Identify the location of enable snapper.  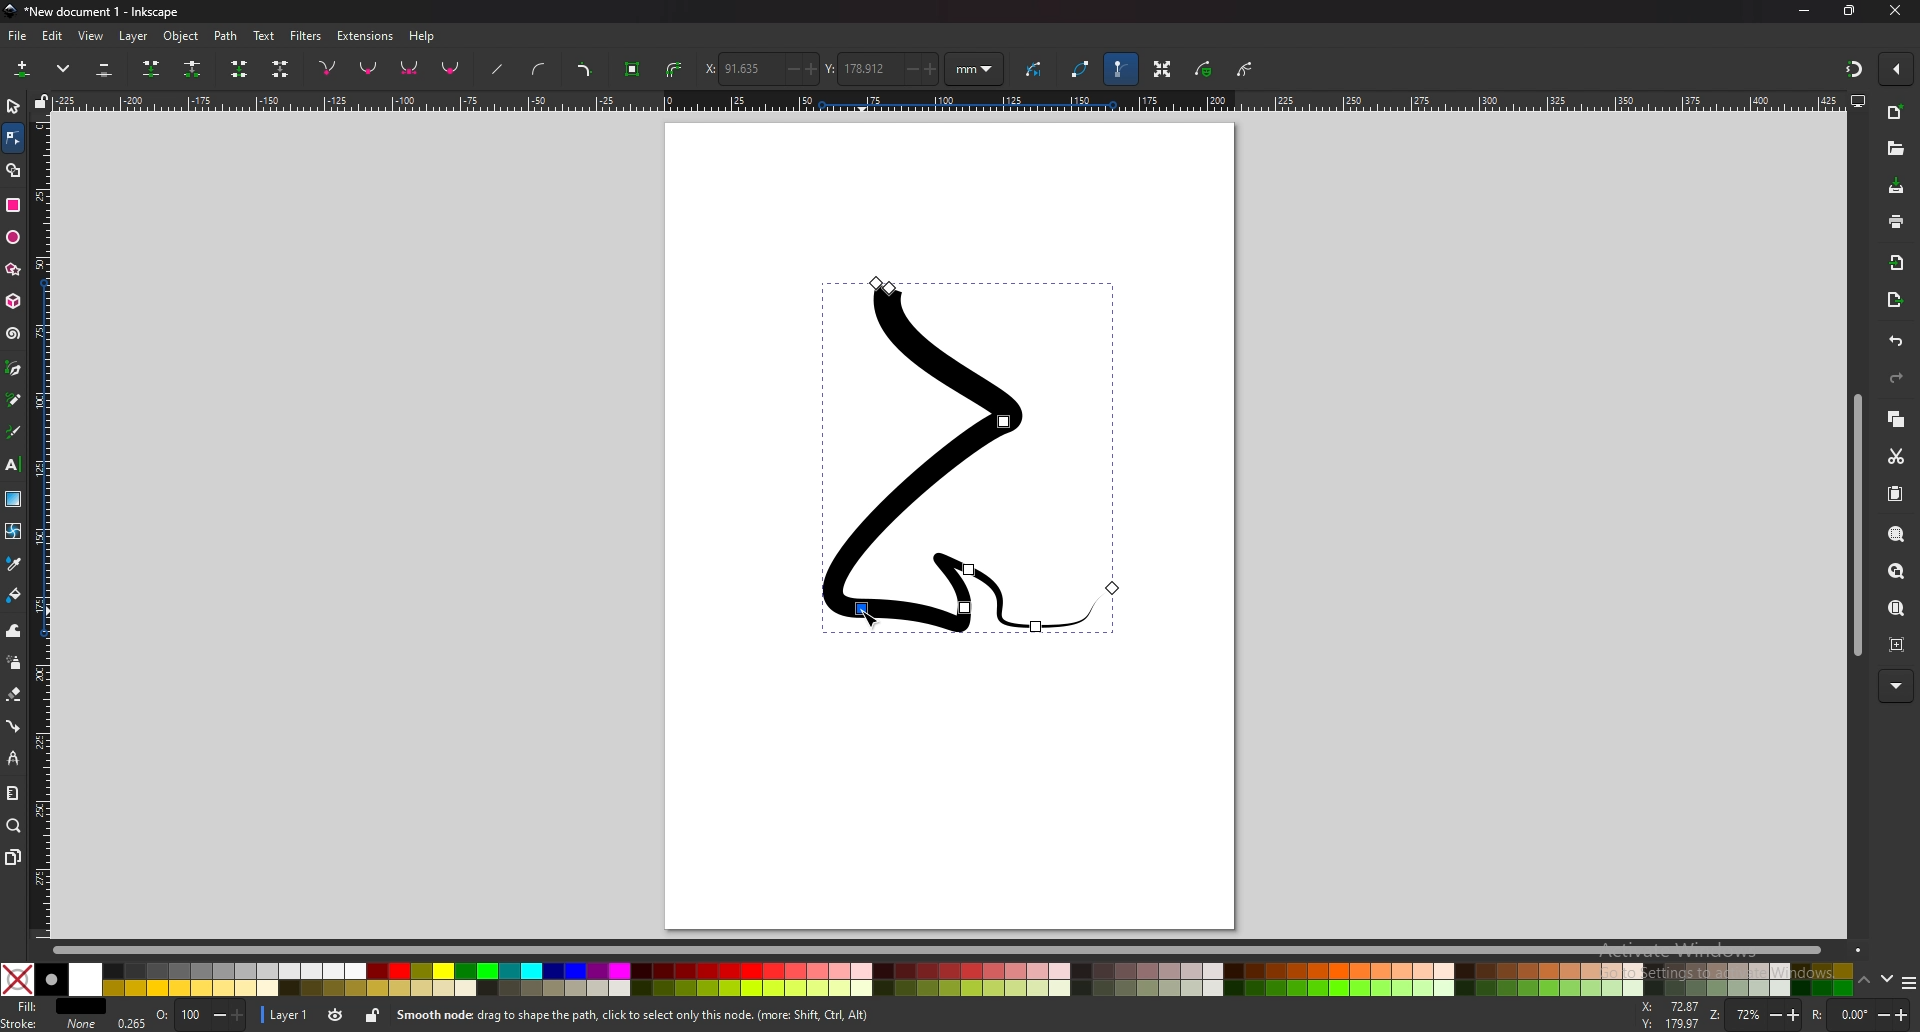
(1896, 70).